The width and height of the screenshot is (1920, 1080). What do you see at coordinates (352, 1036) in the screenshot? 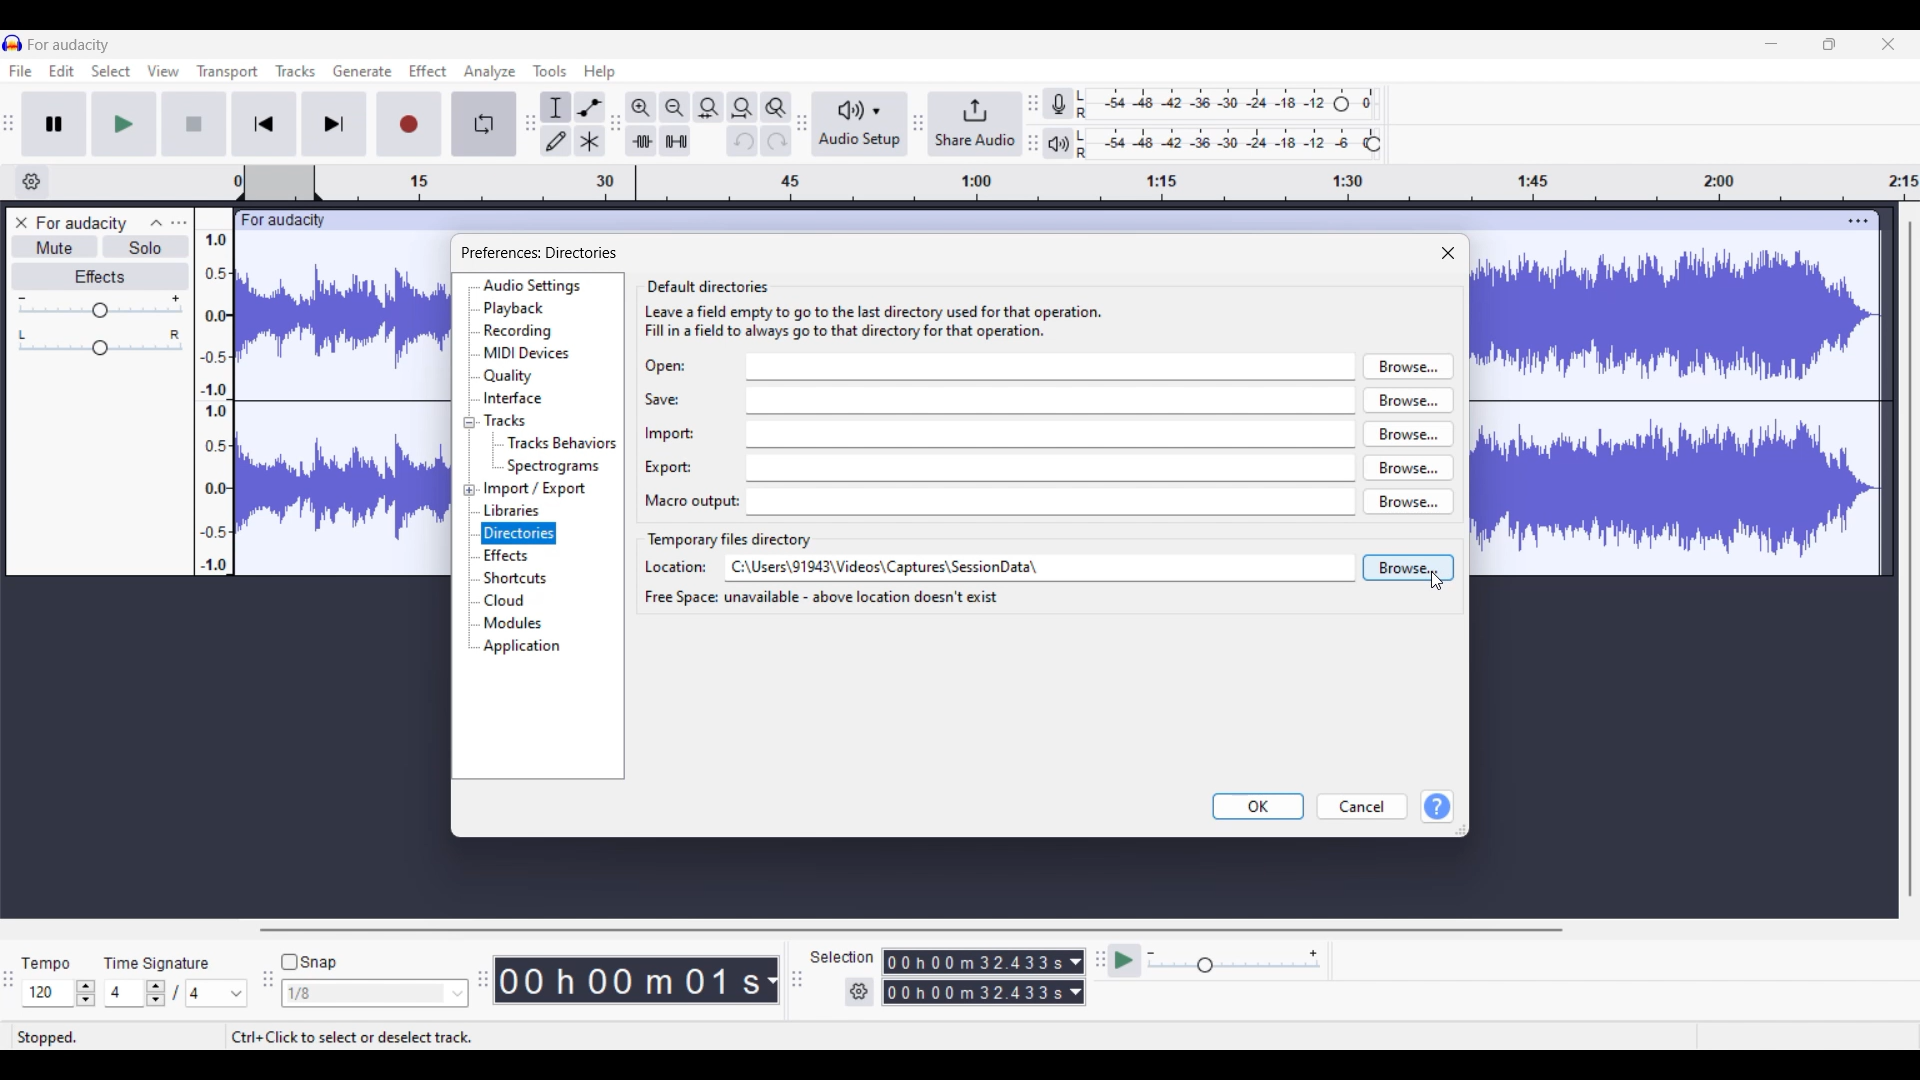
I see `Shortcut to select/deselect track` at bounding box center [352, 1036].